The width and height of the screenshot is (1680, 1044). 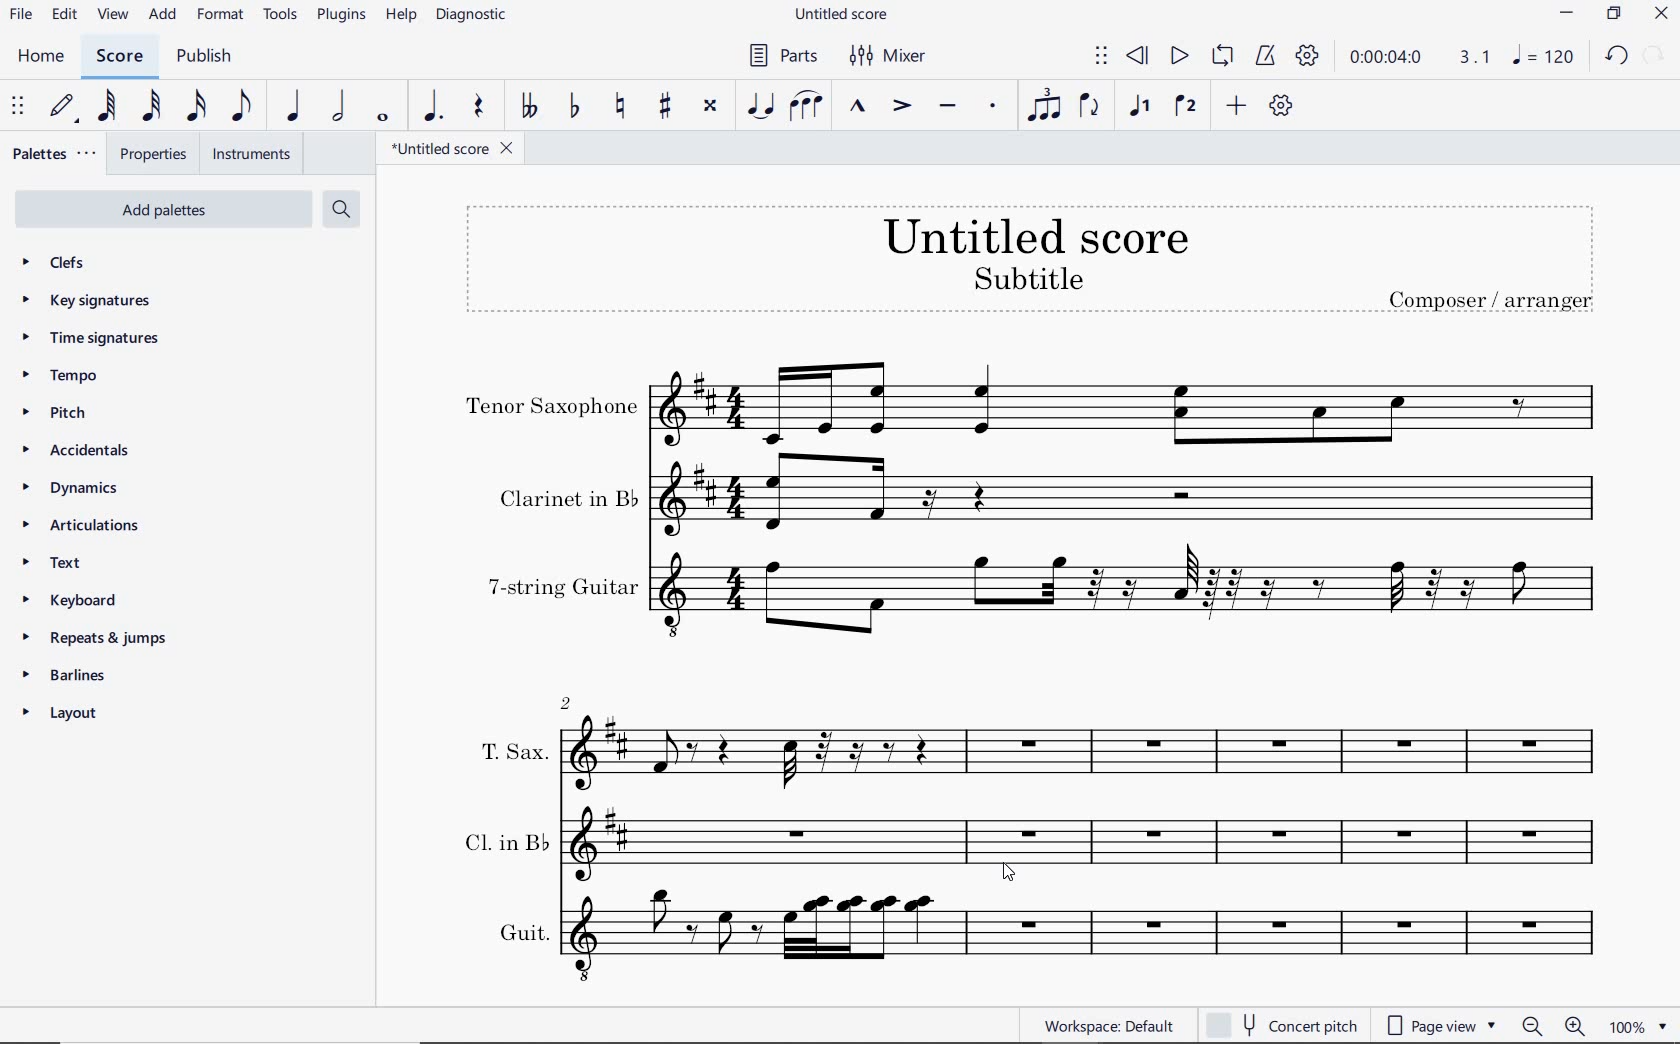 I want to click on SELECT TO MOVE, so click(x=19, y=108).